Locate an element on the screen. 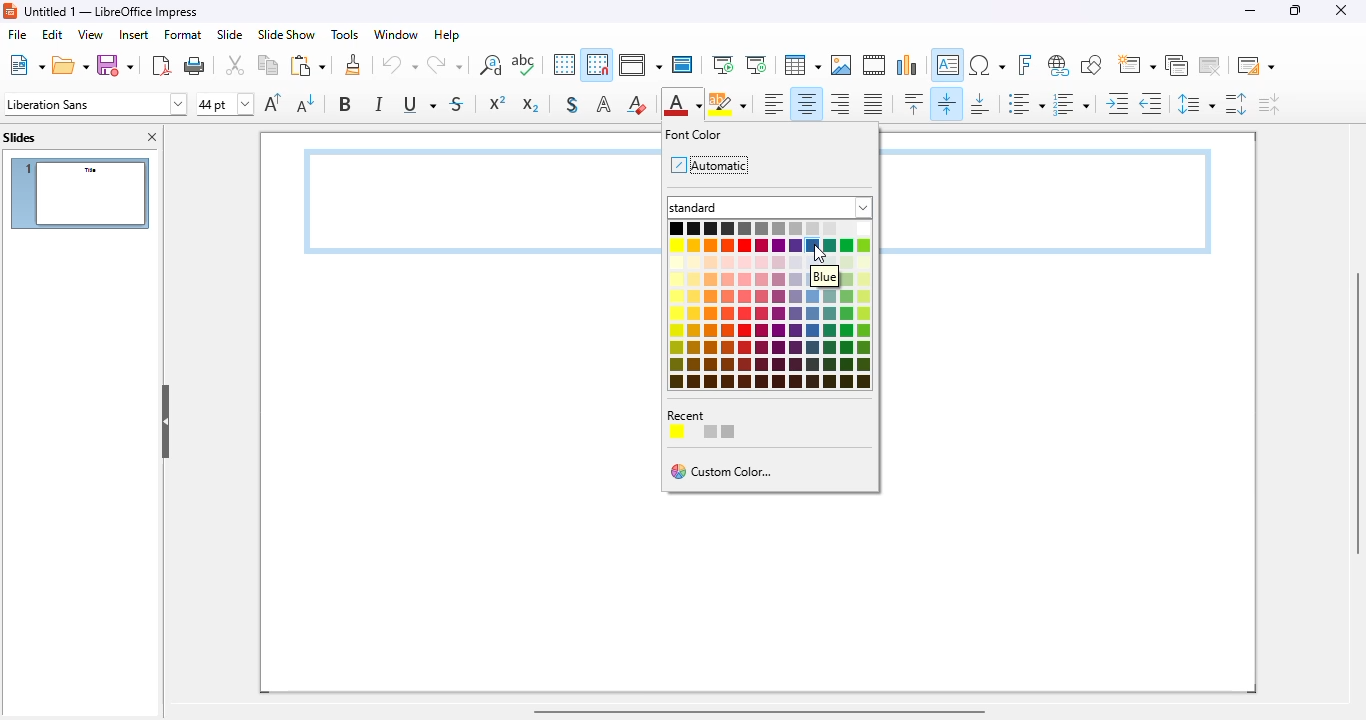 Image resolution: width=1366 pixels, height=720 pixels. display grid is located at coordinates (564, 64).